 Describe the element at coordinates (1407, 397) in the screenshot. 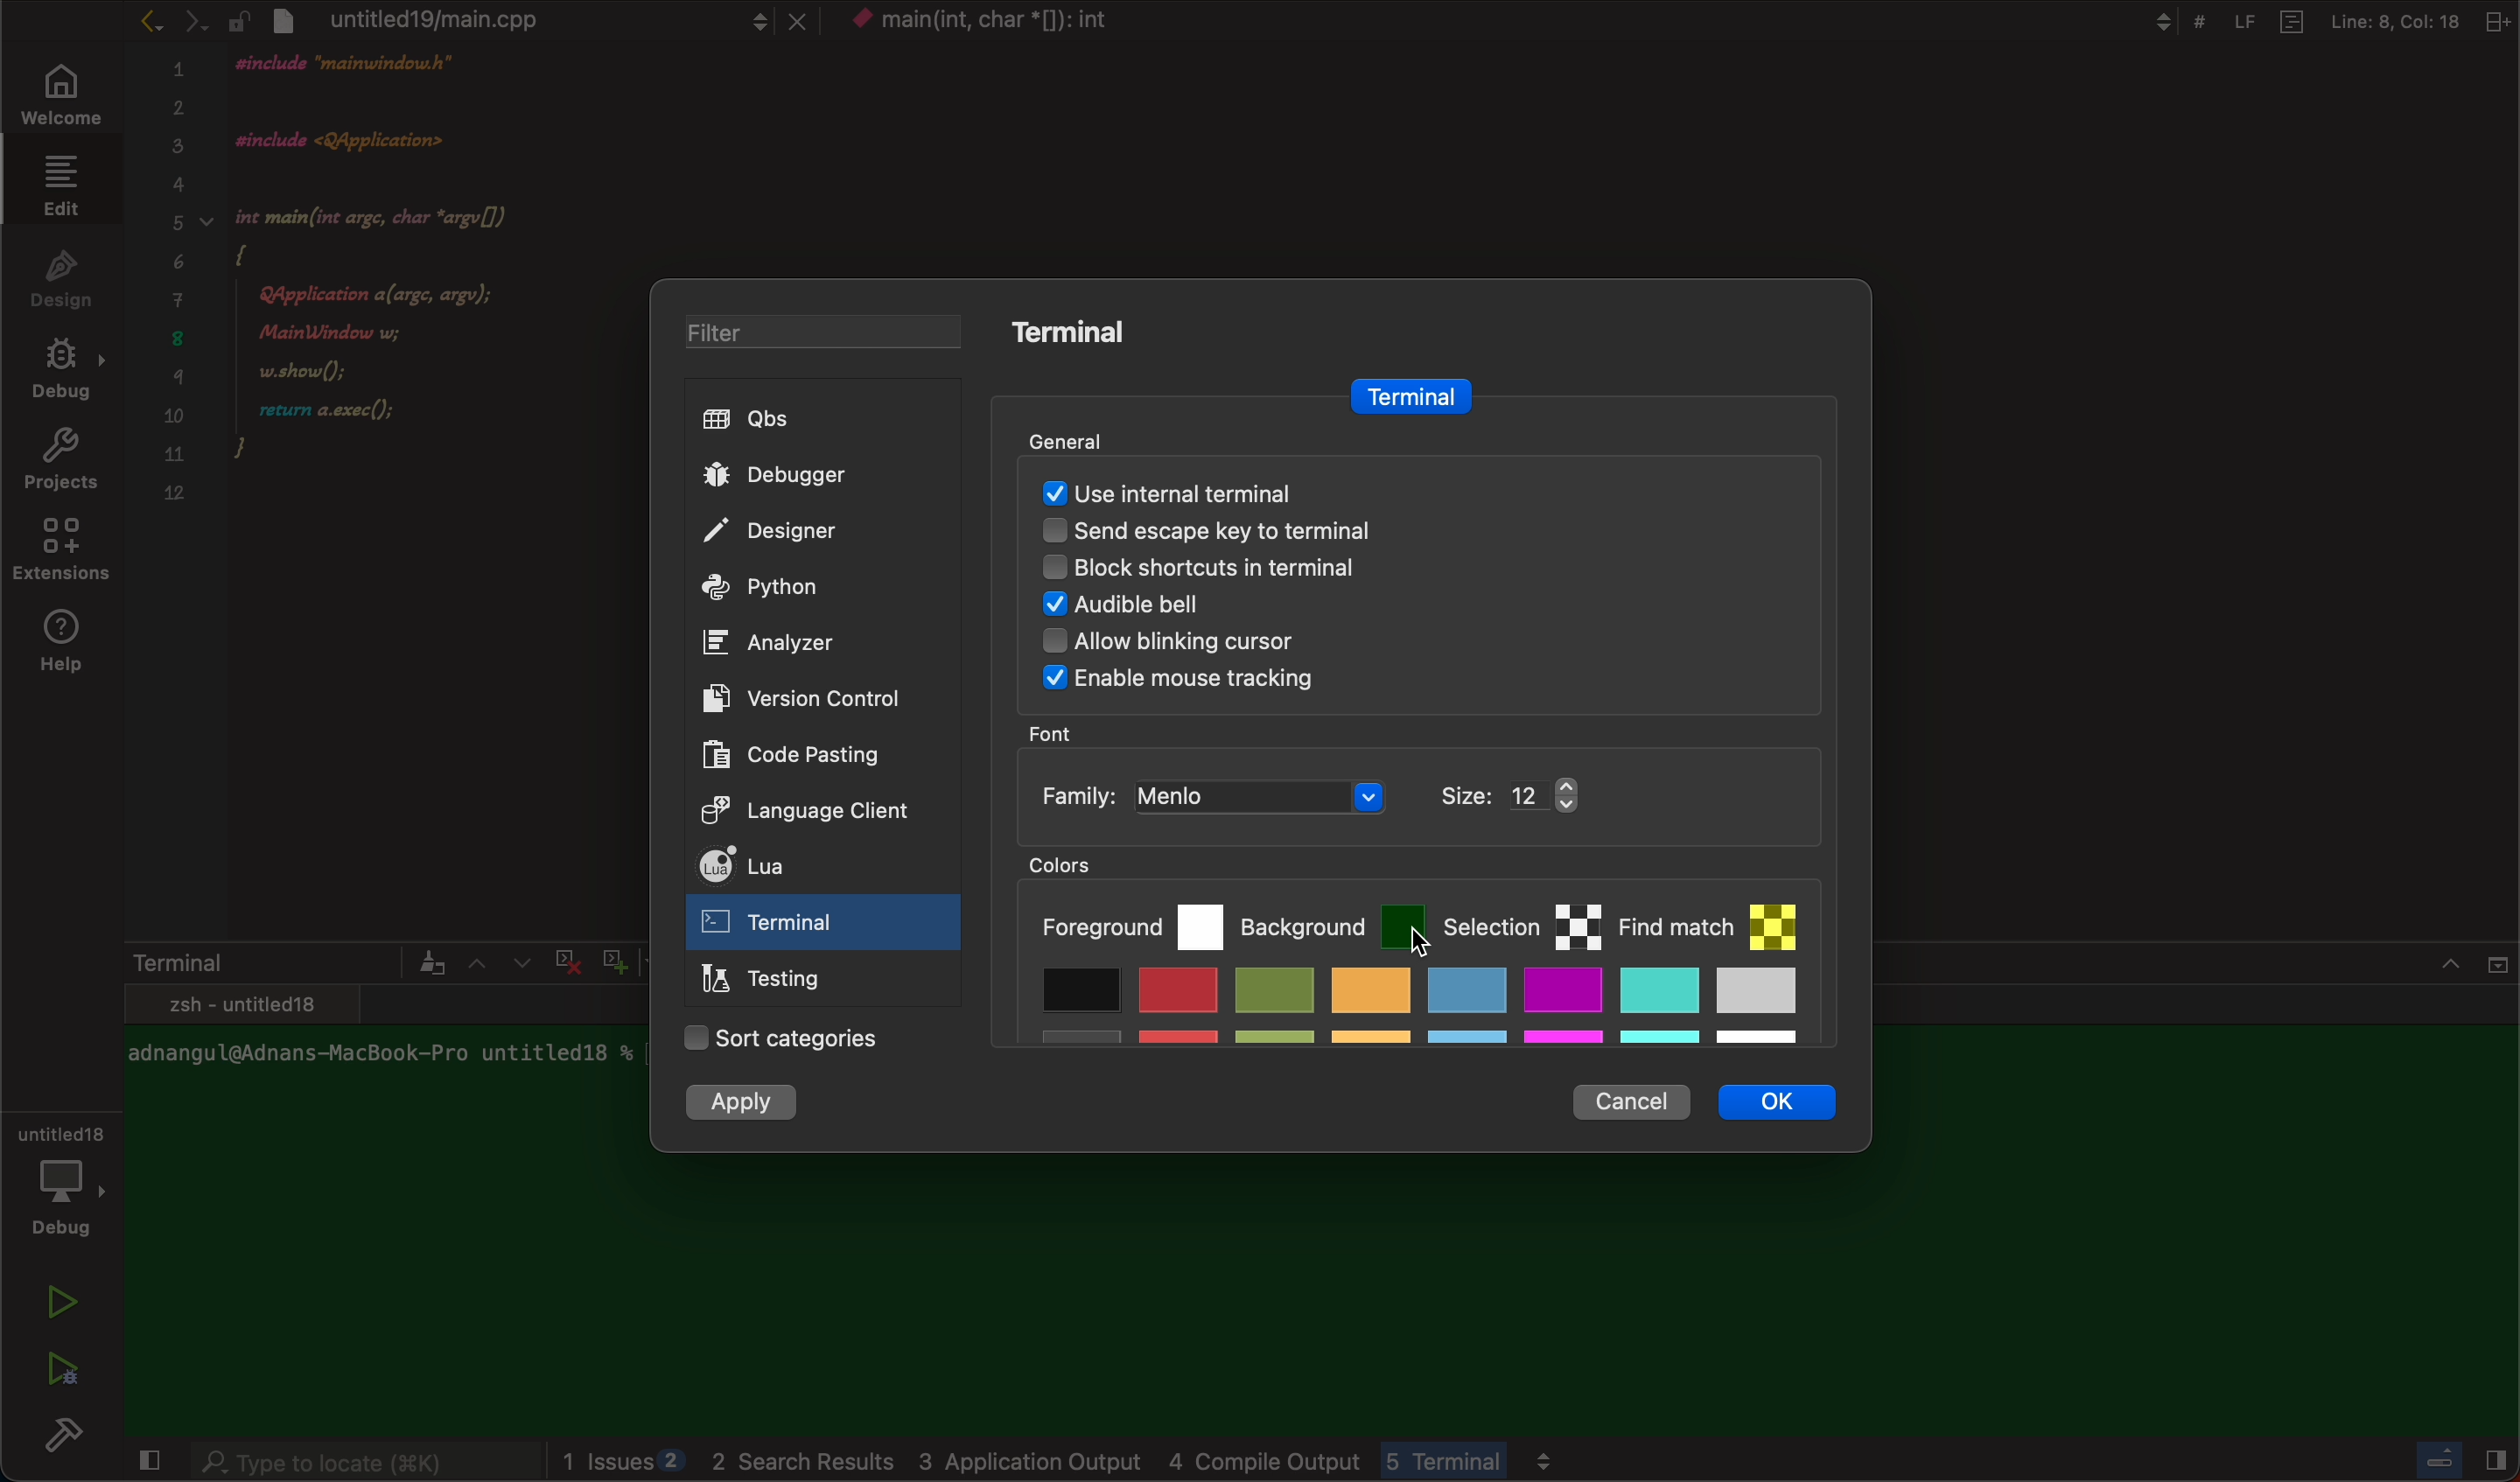

I see `terminal` at that location.